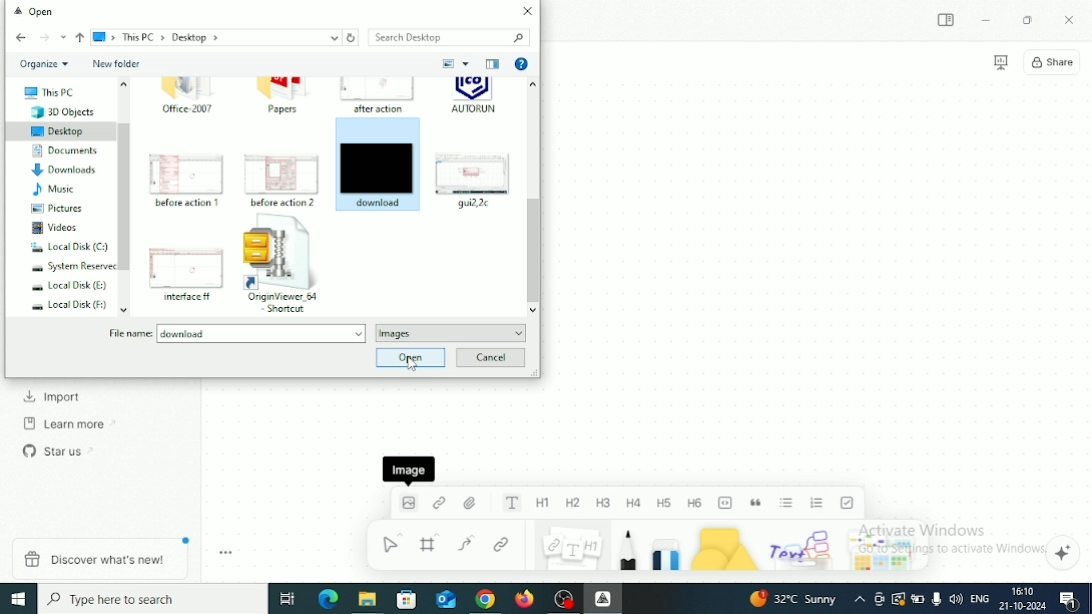  I want to click on Videos, so click(49, 228).